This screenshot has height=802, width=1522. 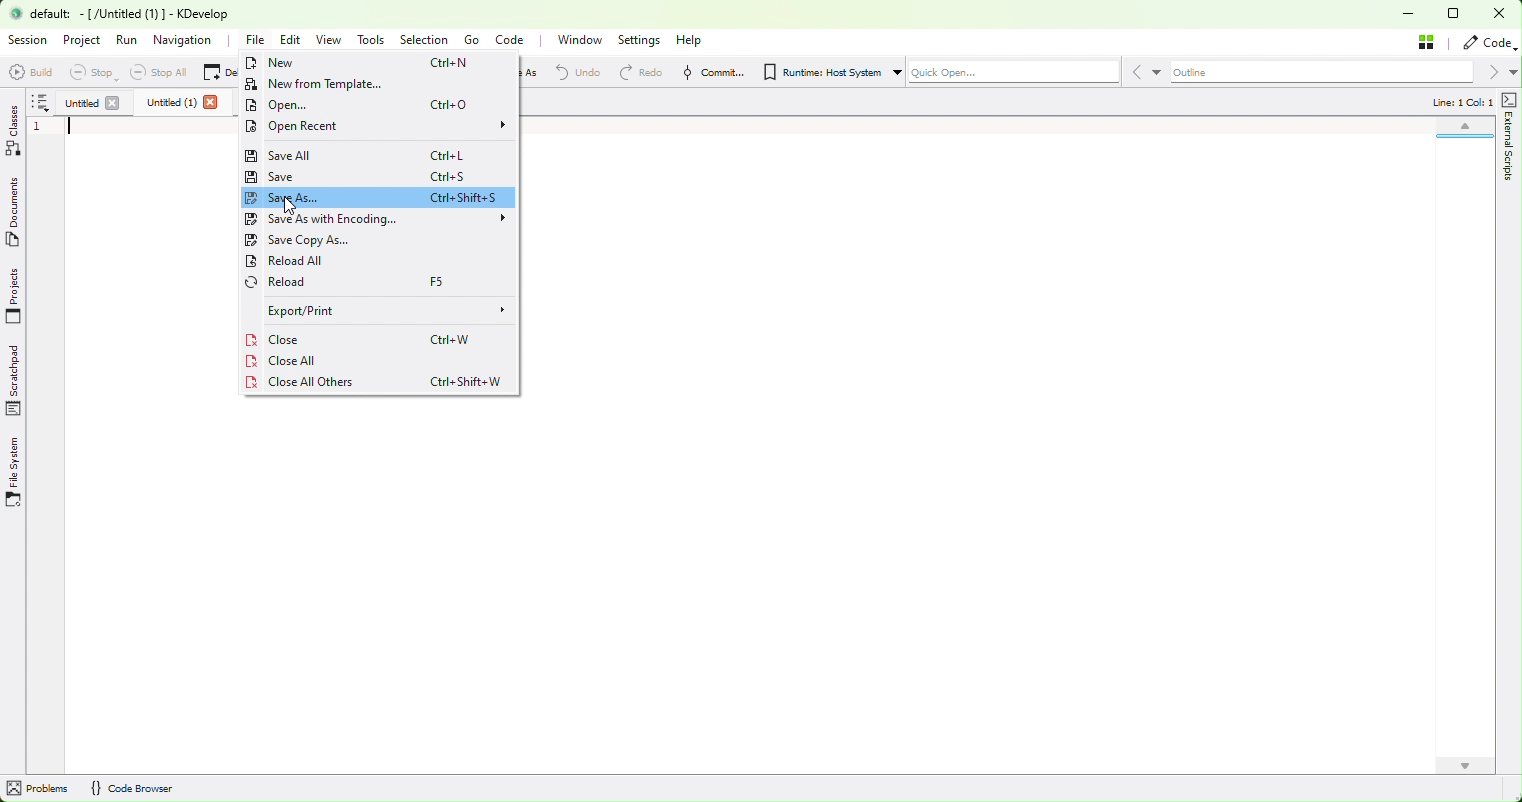 What do you see at coordinates (304, 261) in the screenshot?
I see `Reload all` at bounding box center [304, 261].